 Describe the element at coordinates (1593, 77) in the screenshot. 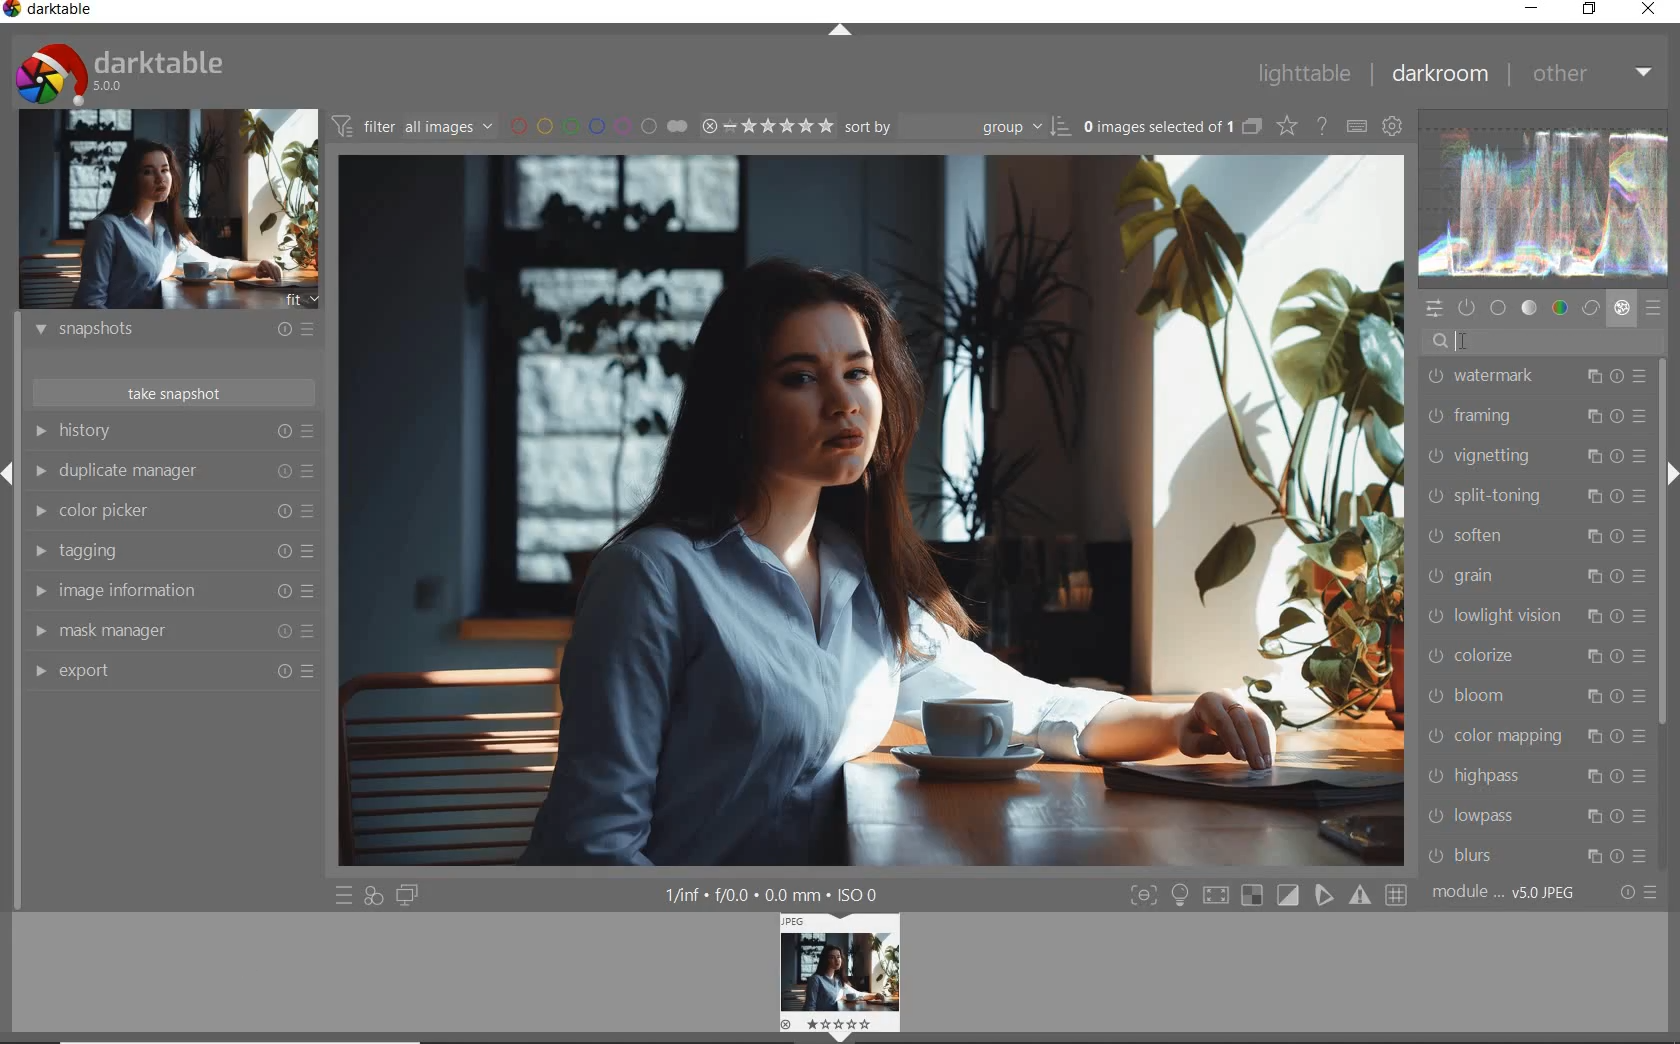

I see `other` at that location.